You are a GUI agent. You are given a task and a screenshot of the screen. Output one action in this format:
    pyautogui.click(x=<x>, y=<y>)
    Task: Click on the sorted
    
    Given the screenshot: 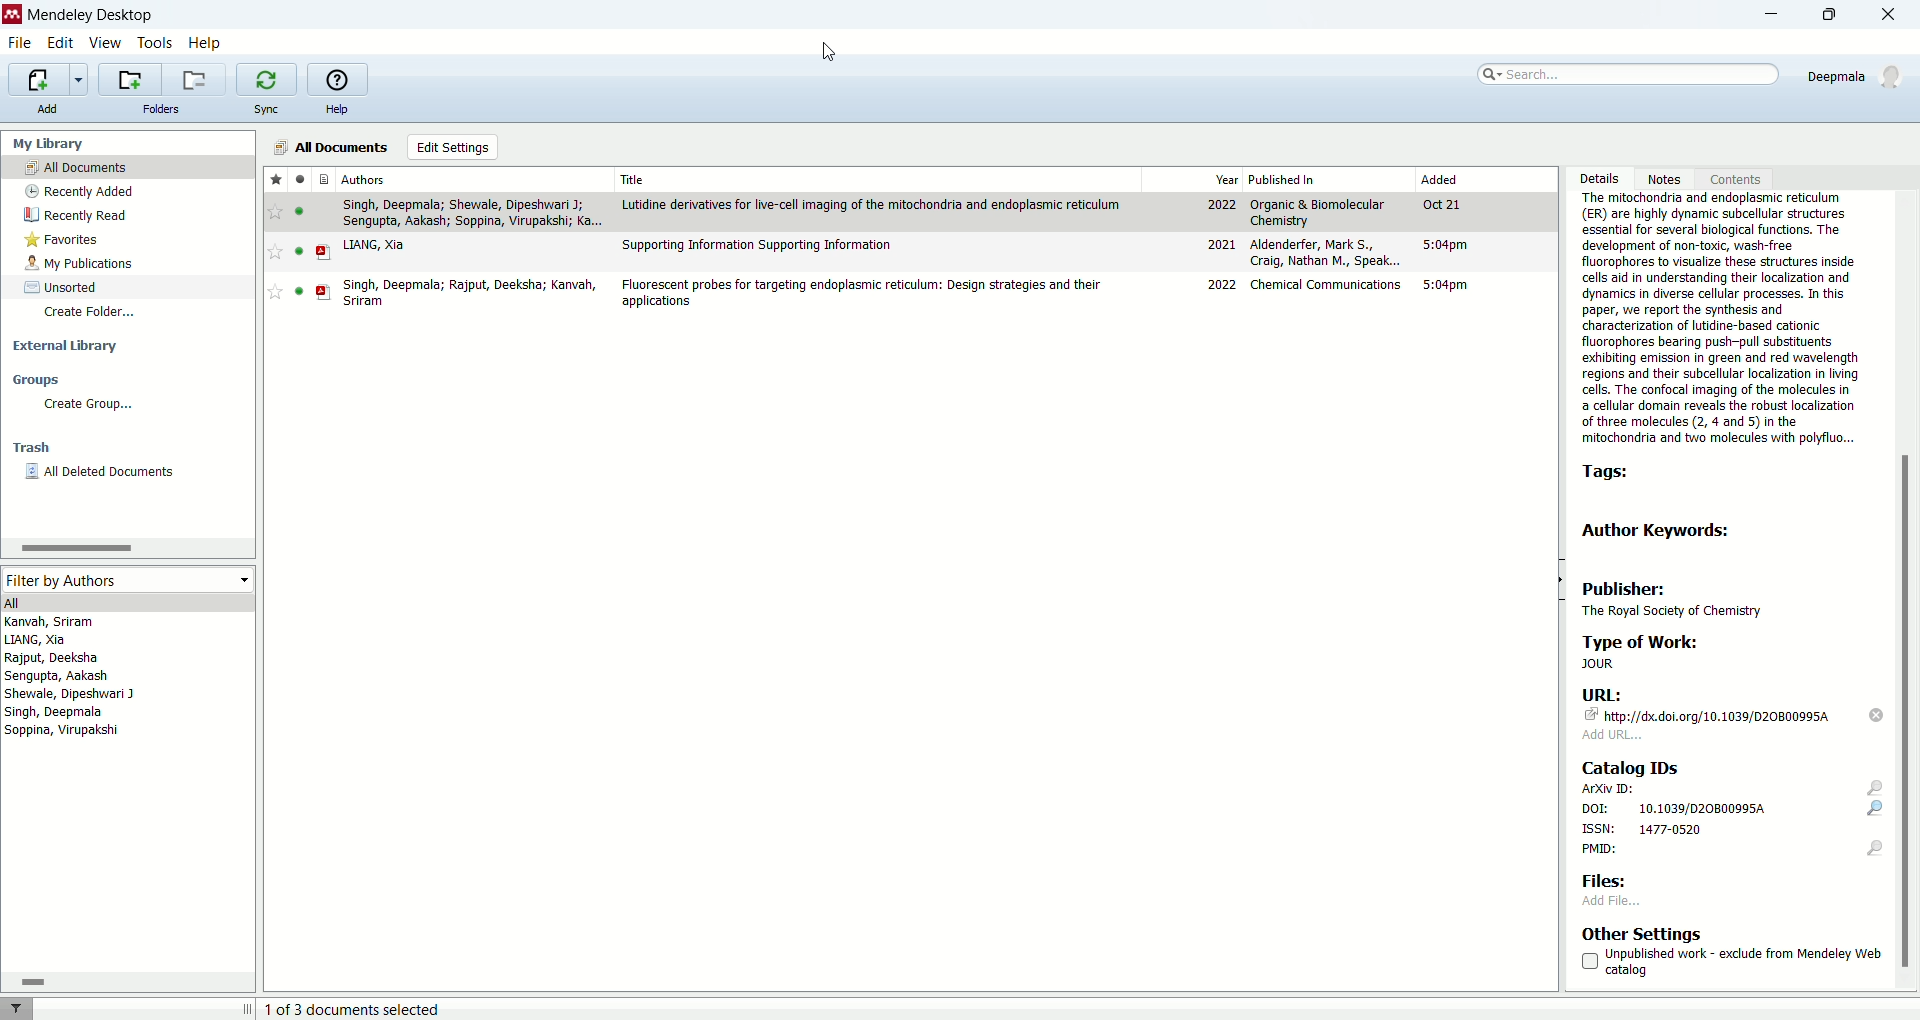 What is the action you would take?
    pyautogui.click(x=62, y=287)
    